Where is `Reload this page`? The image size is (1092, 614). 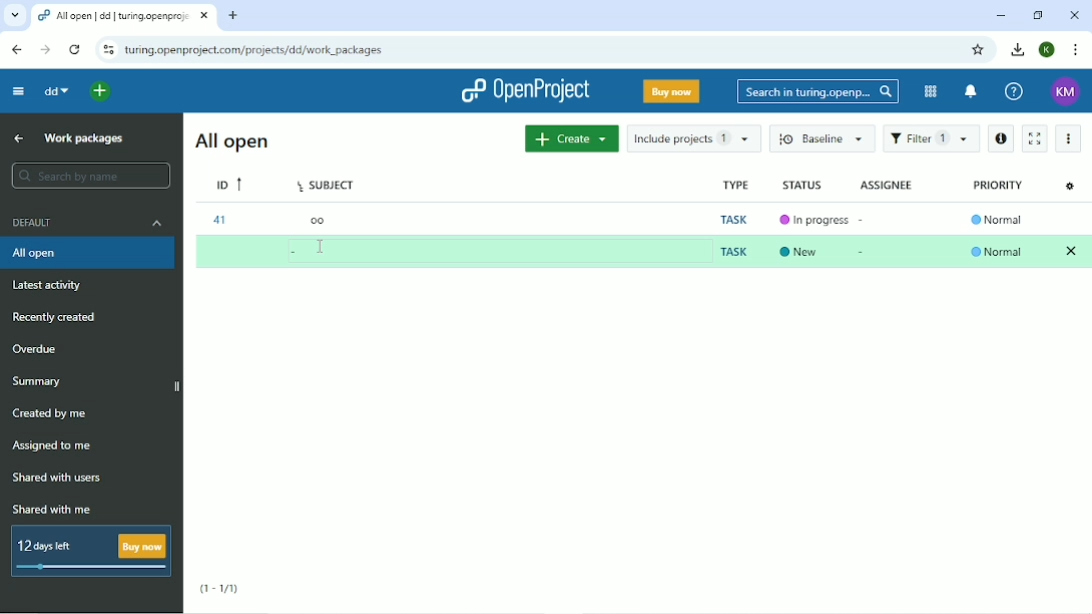 Reload this page is located at coordinates (76, 49).